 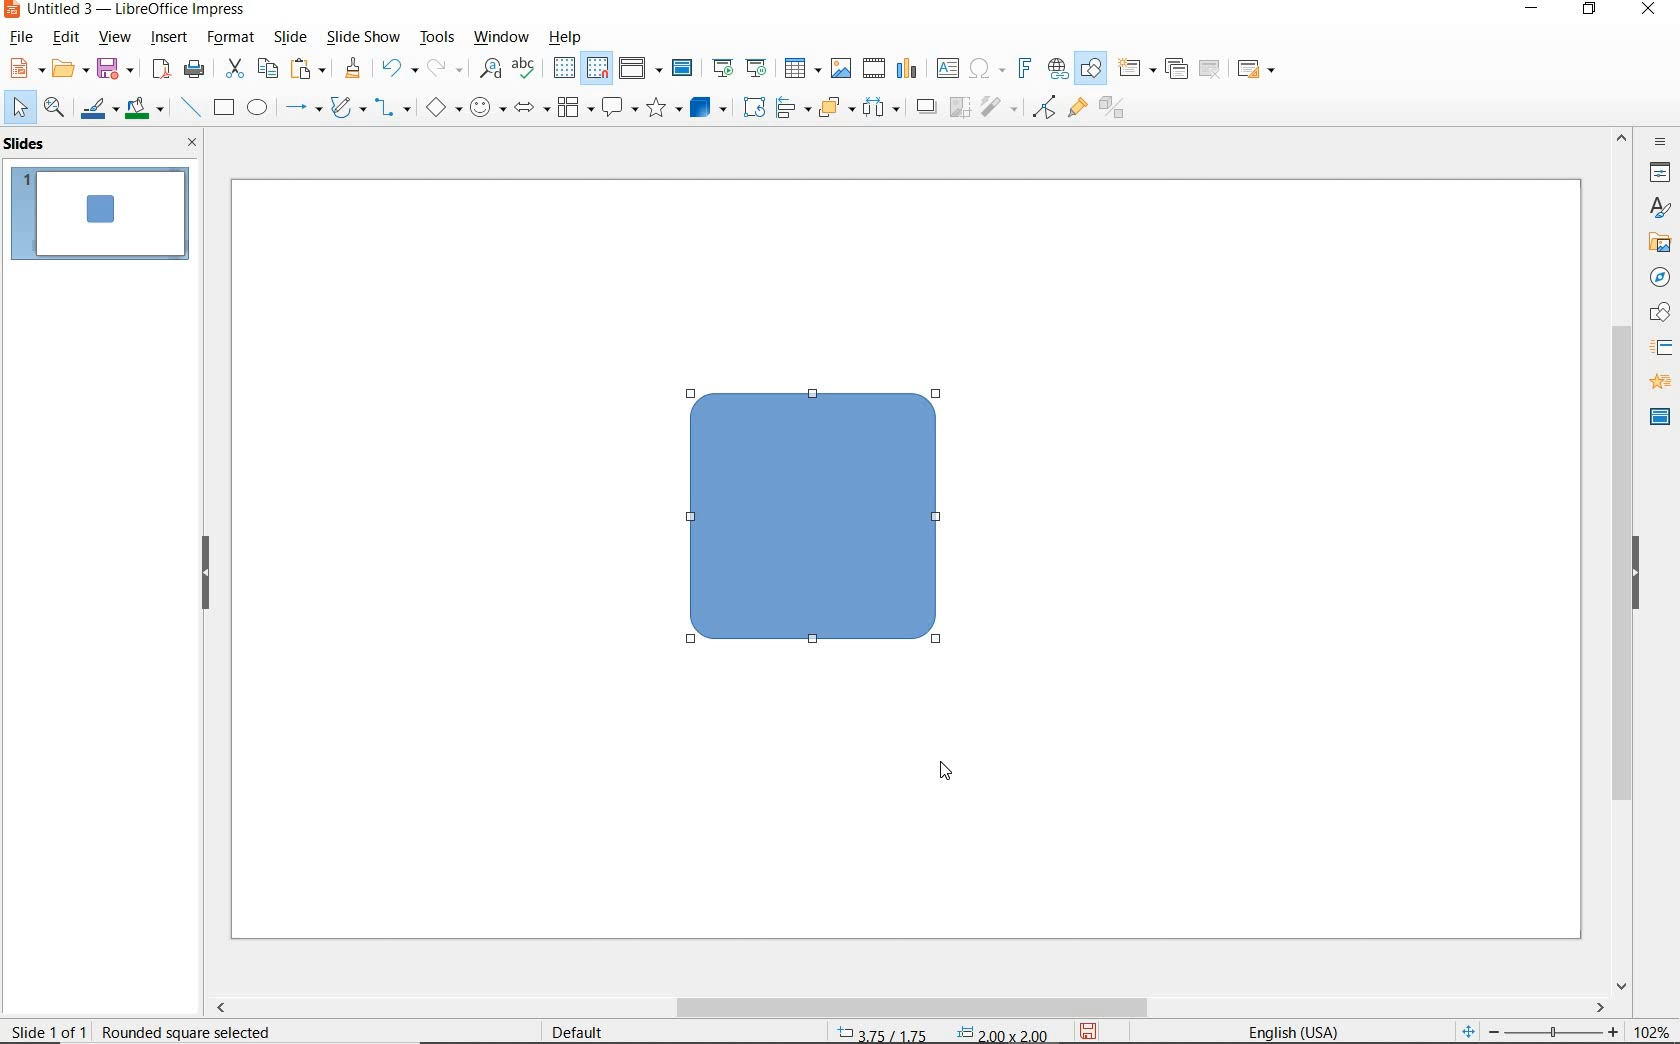 What do you see at coordinates (306, 71) in the screenshot?
I see `paste` at bounding box center [306, 71].